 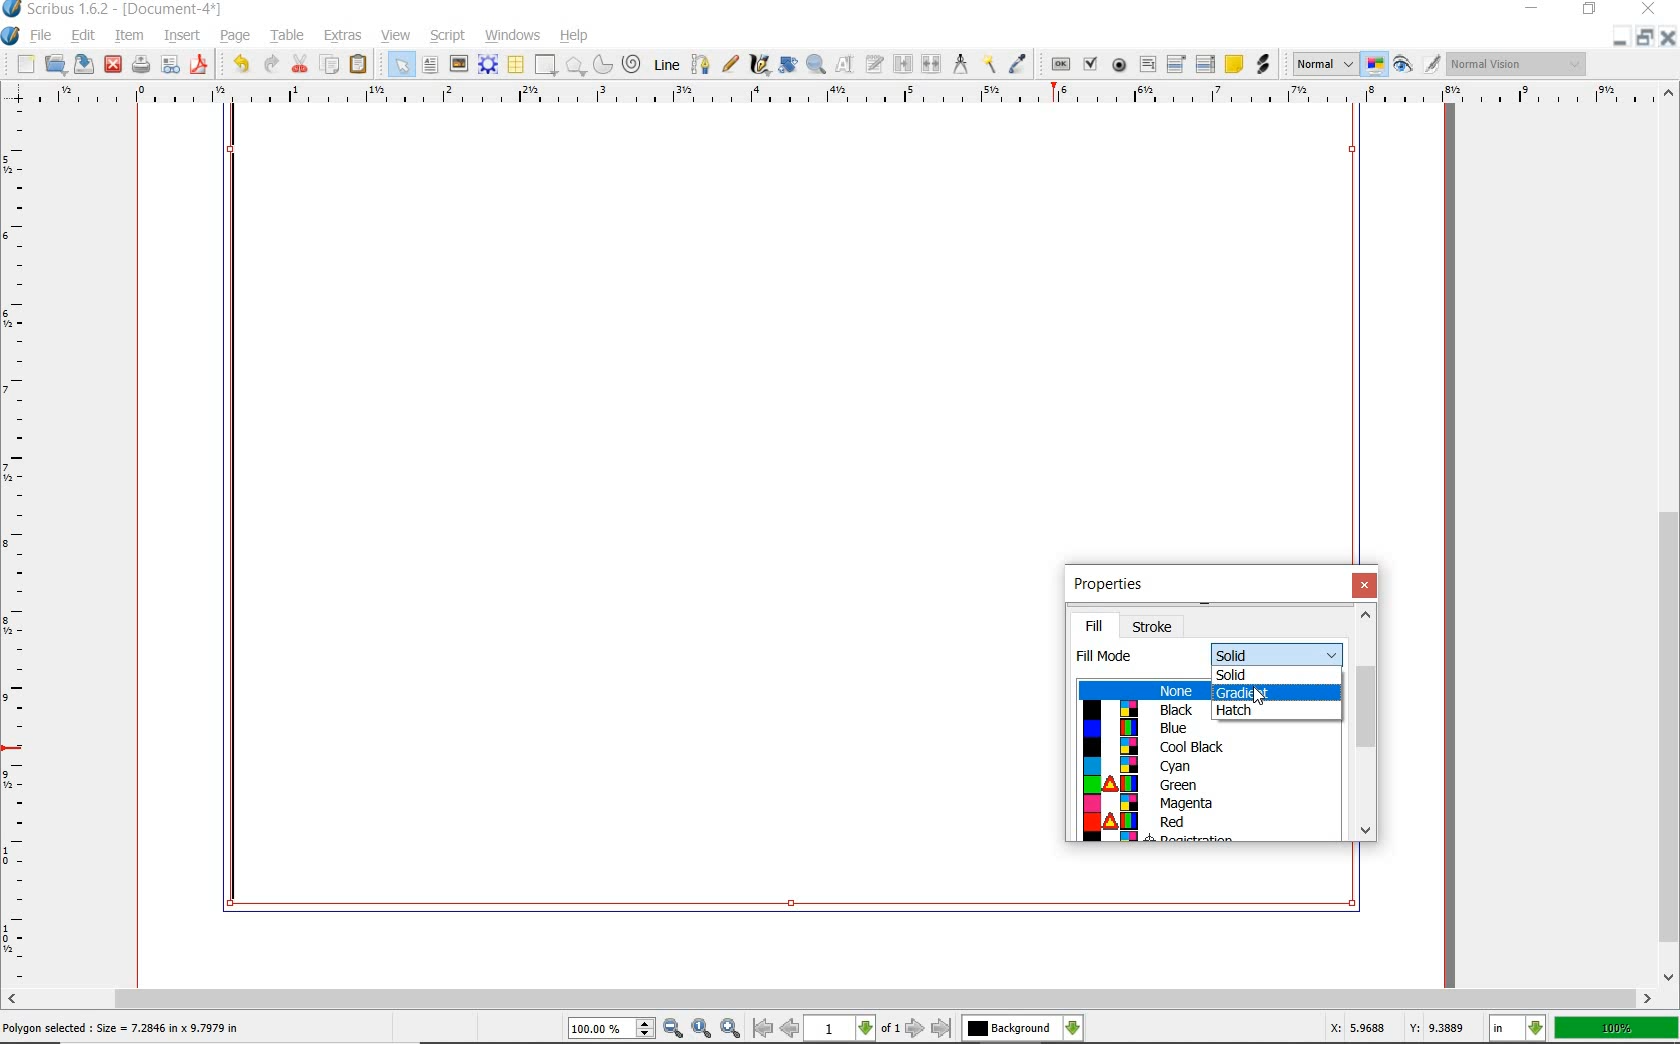 I want to click on spiral, so click(x=633, y=64).